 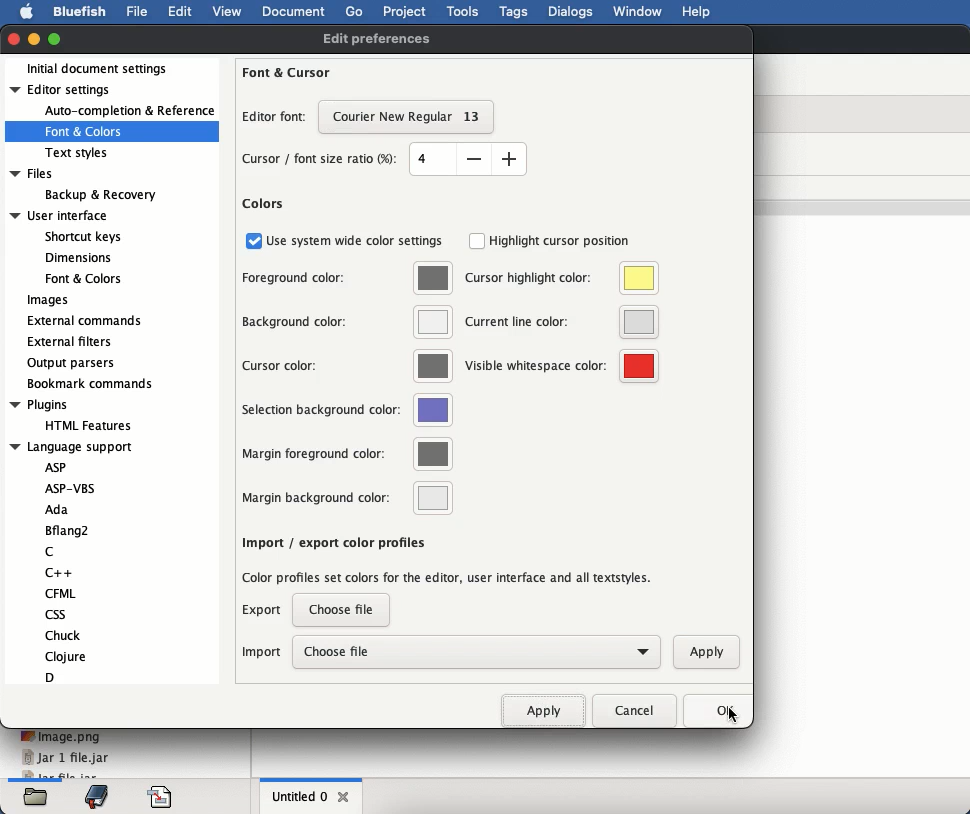 I want to click on code, so click(x=162, y=797).